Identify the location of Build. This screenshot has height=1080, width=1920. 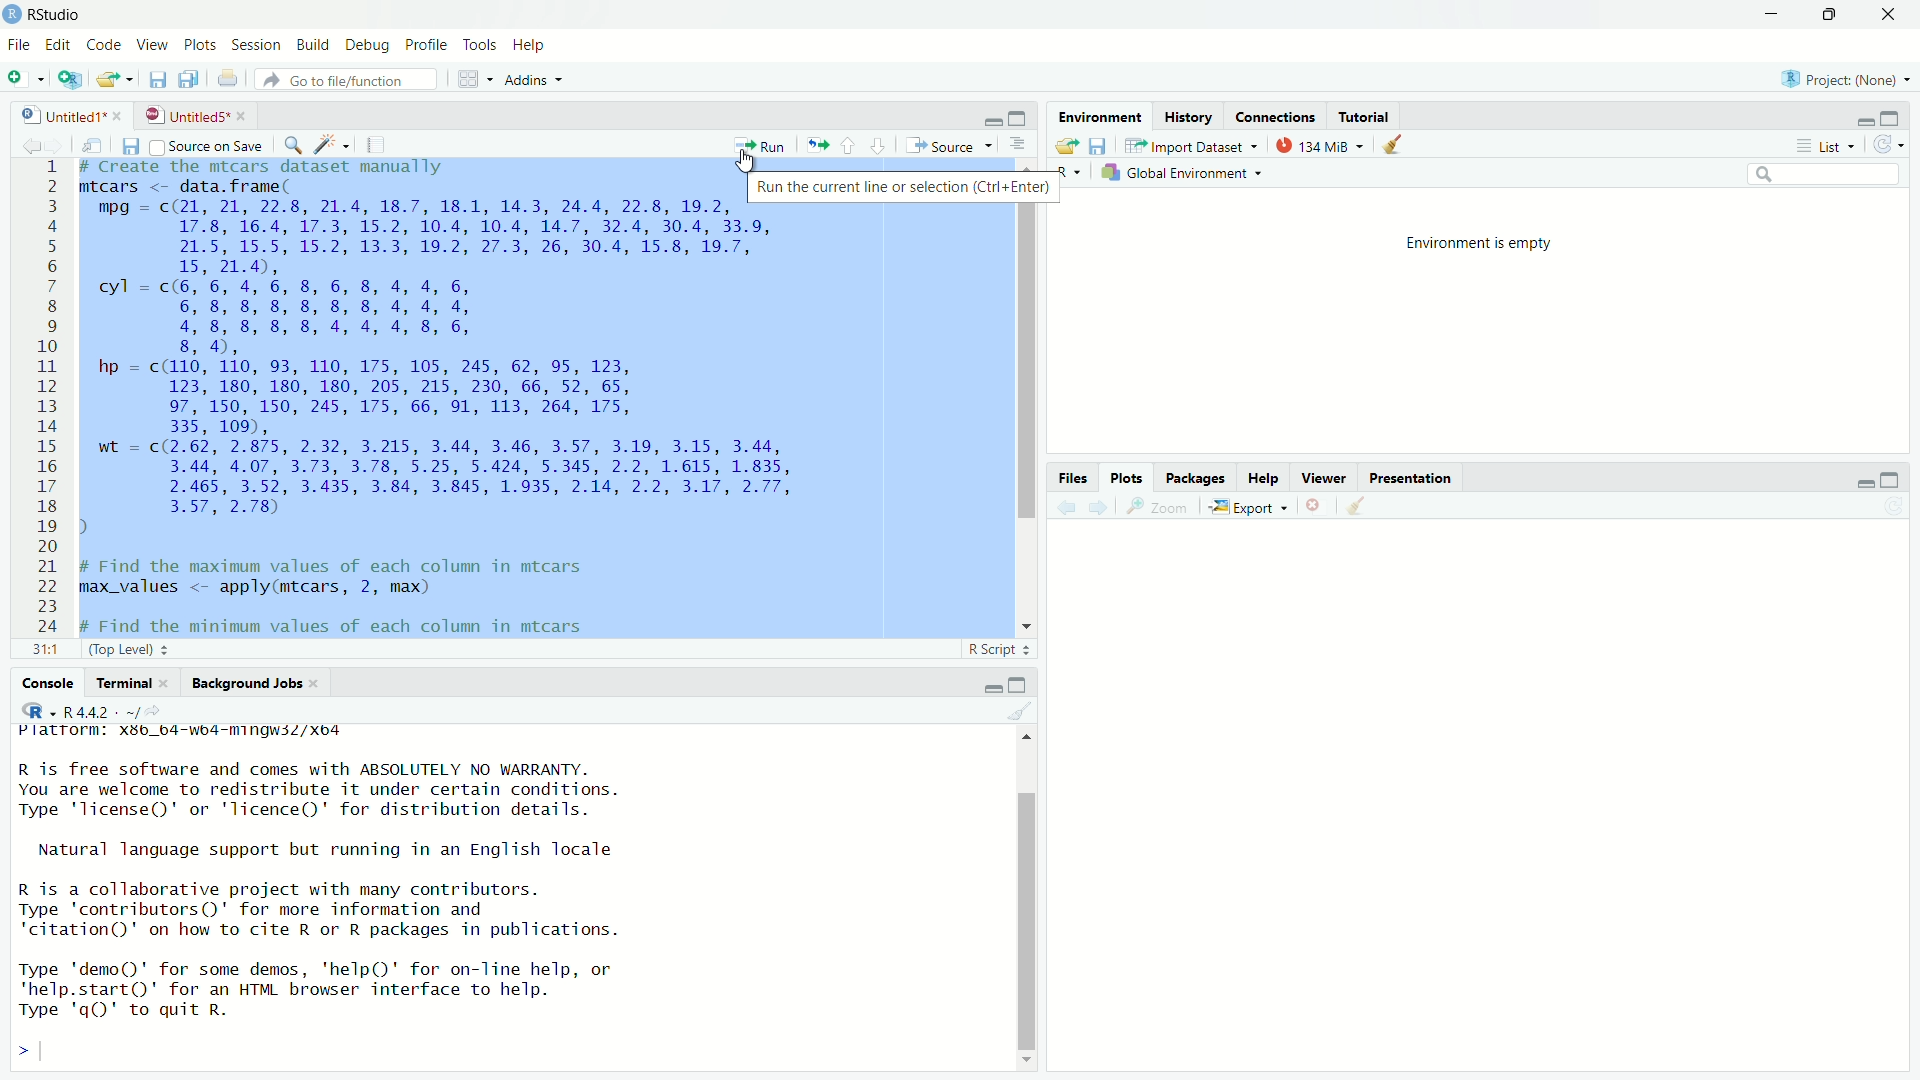
(312, 45).